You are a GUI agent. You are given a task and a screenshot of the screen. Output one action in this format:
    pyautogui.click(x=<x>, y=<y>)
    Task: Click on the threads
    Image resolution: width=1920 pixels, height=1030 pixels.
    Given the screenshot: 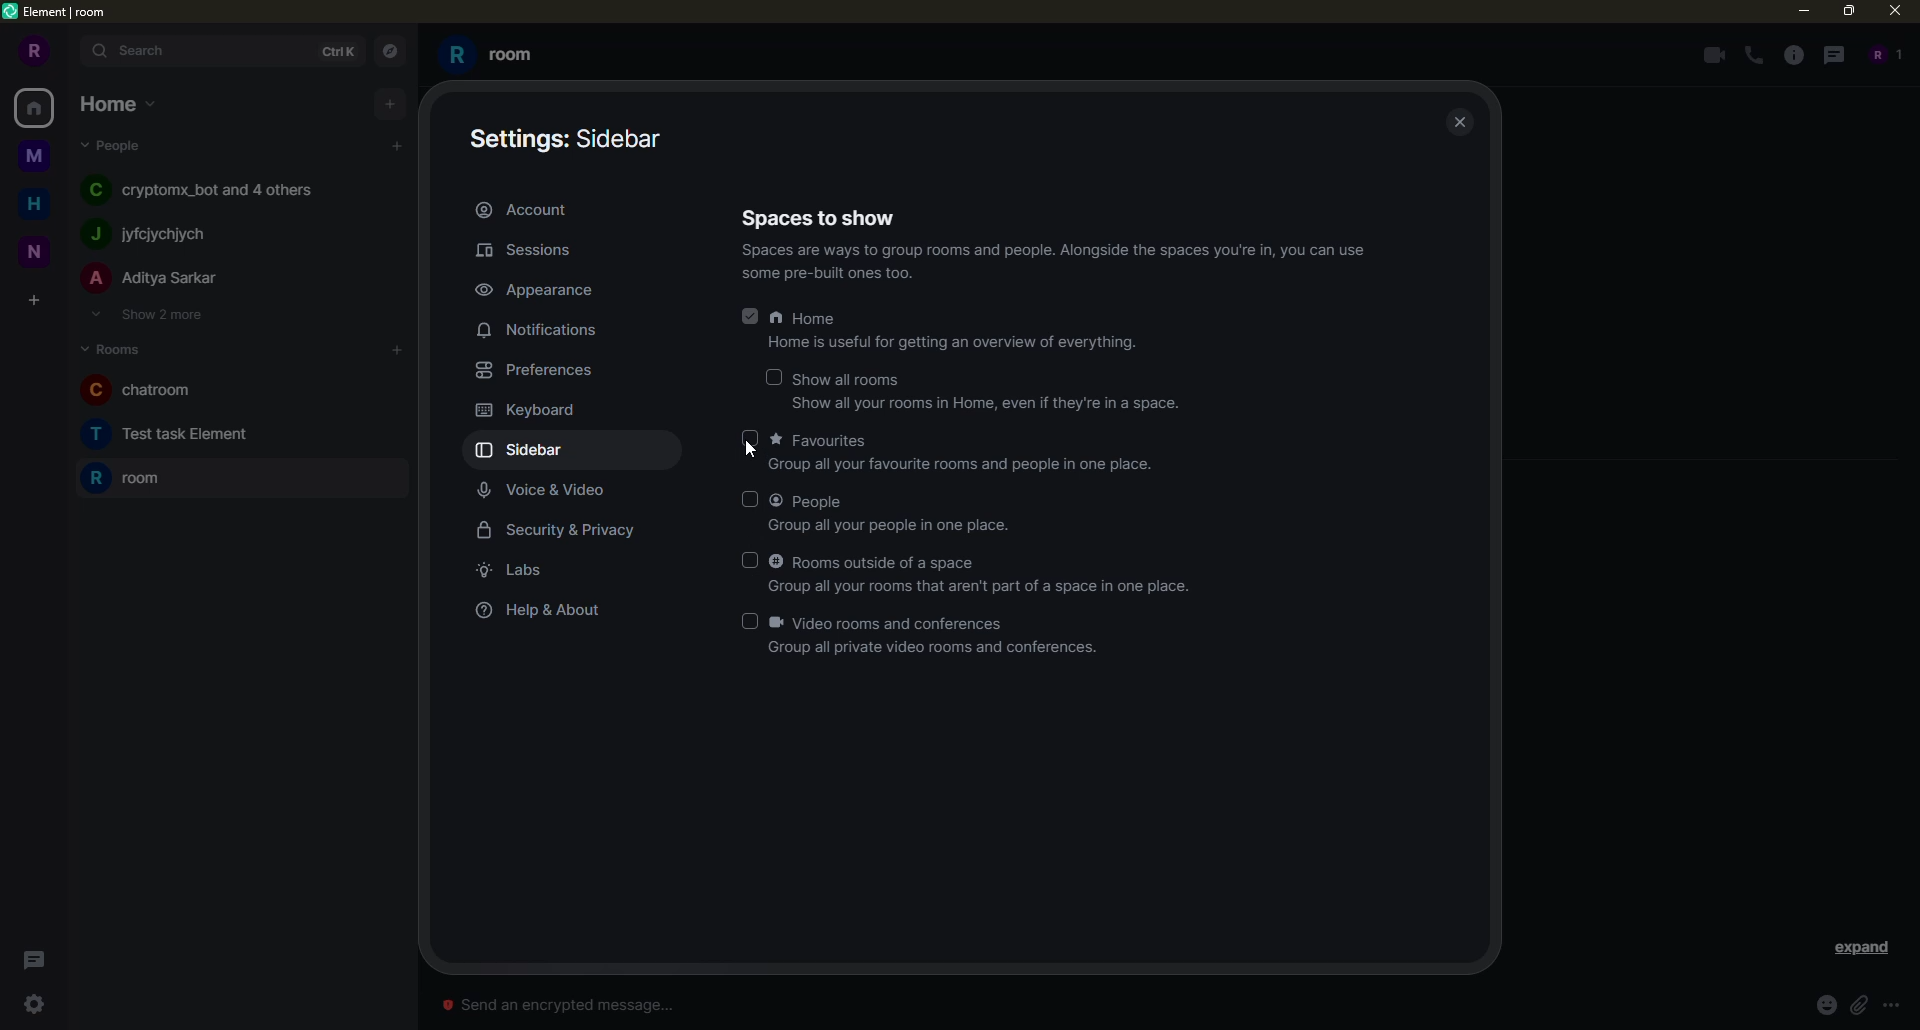 What is the action you would take?
    pyautogui.click(x=1838, y=55)
    